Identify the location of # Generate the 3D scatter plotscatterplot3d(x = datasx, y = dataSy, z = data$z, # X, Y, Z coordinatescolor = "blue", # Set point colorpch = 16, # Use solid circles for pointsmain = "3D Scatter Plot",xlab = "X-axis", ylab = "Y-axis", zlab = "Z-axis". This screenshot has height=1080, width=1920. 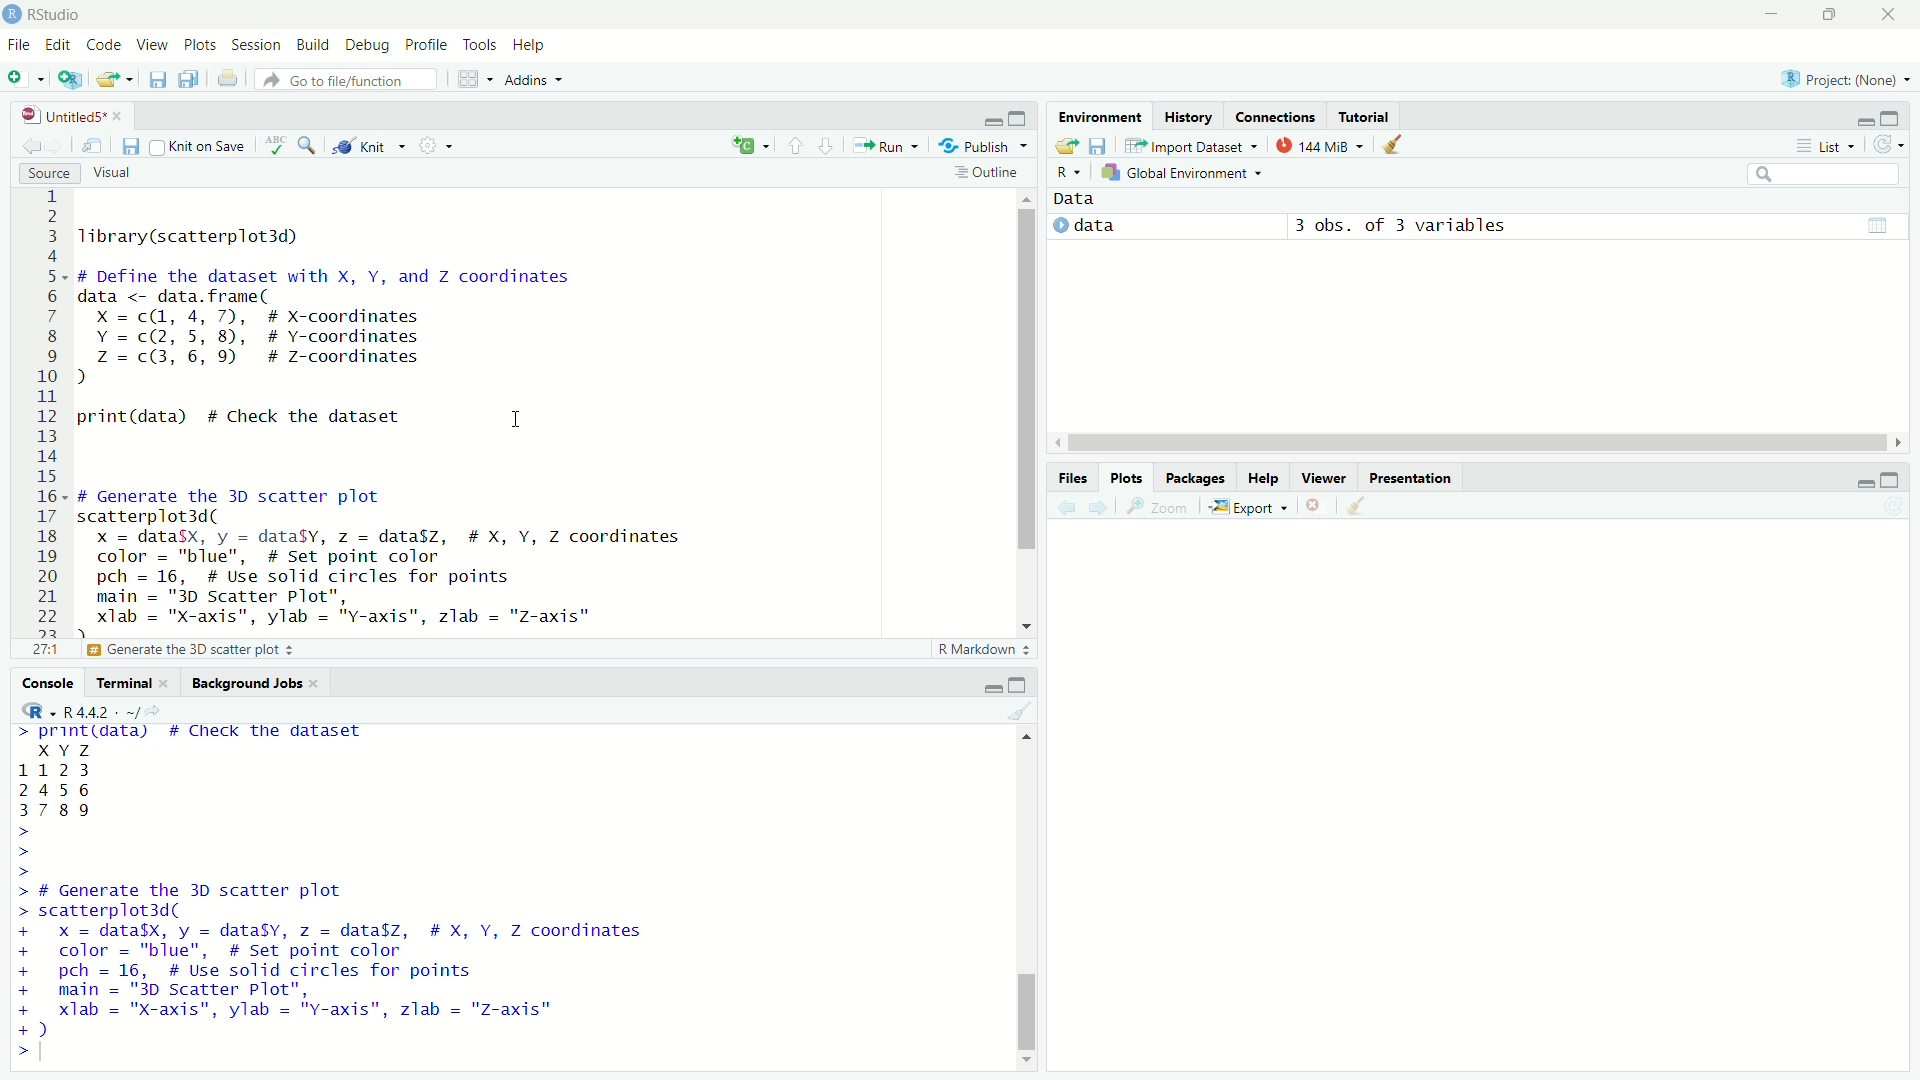
(407, 559).